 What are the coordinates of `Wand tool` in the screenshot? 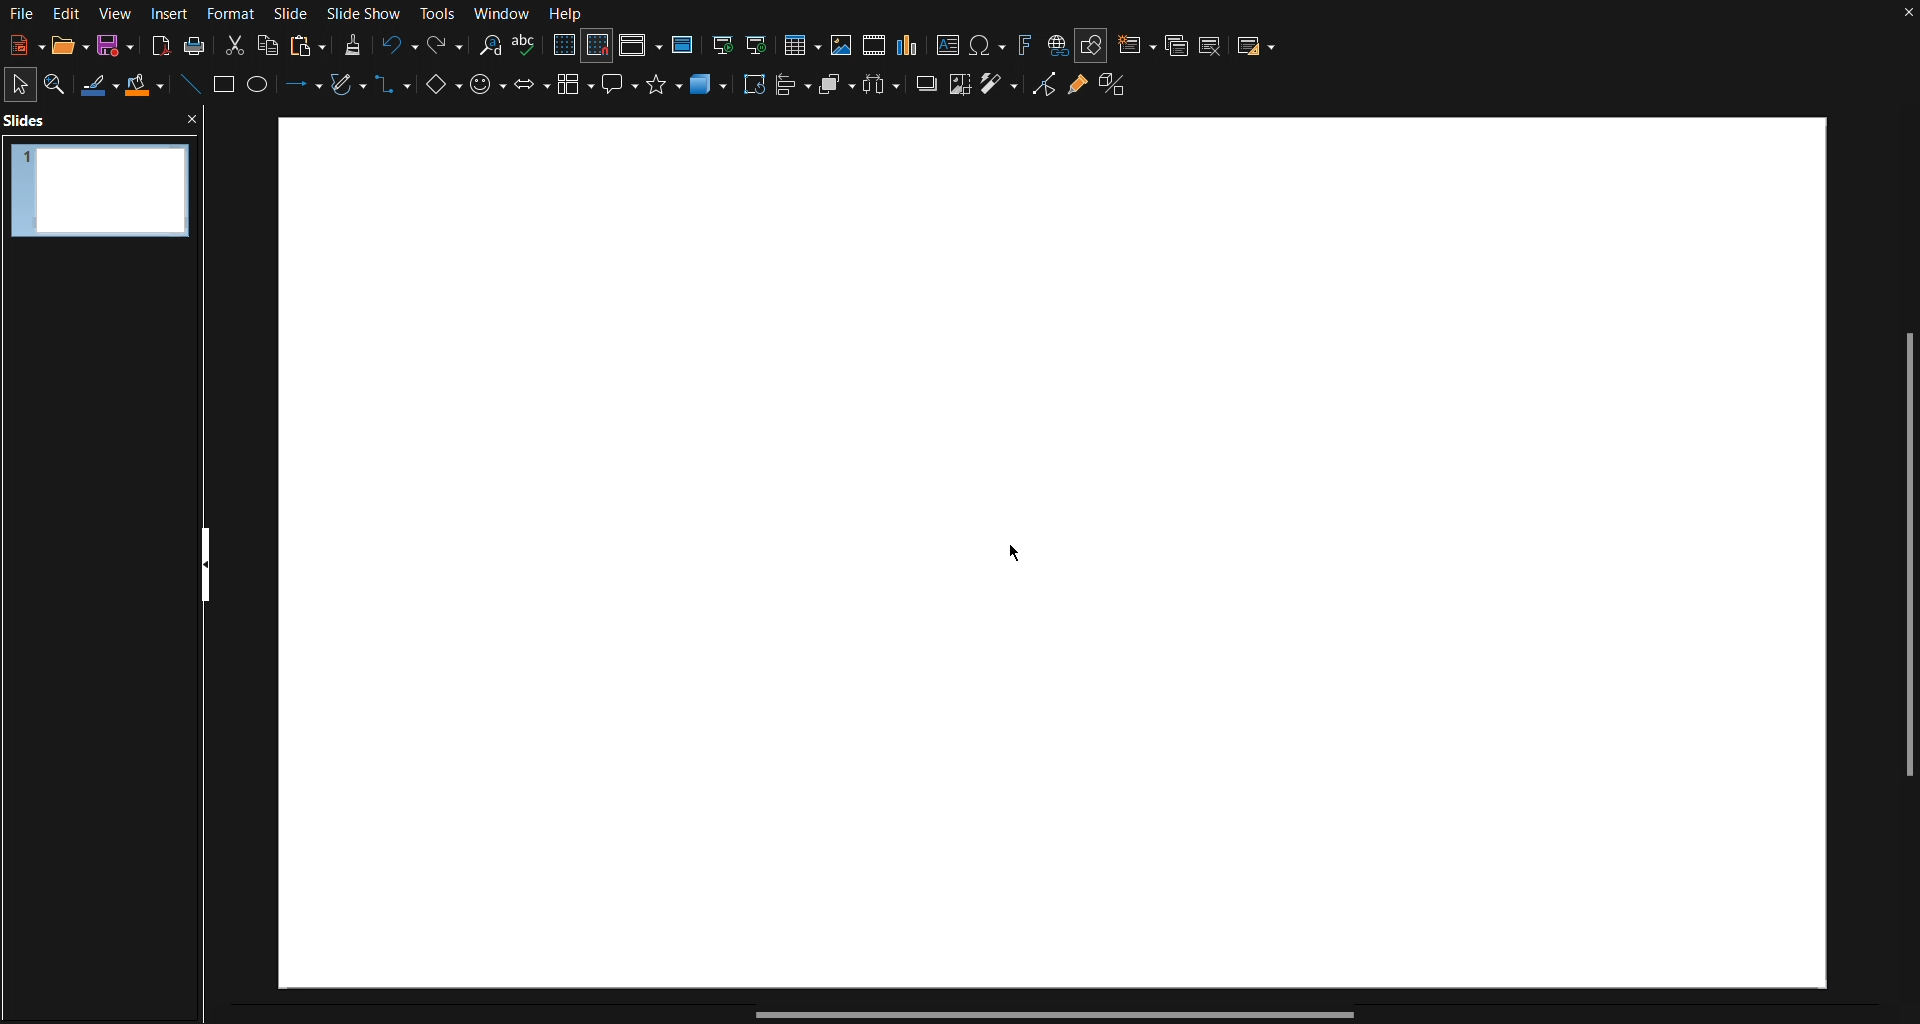 It's located at (1000, 92).